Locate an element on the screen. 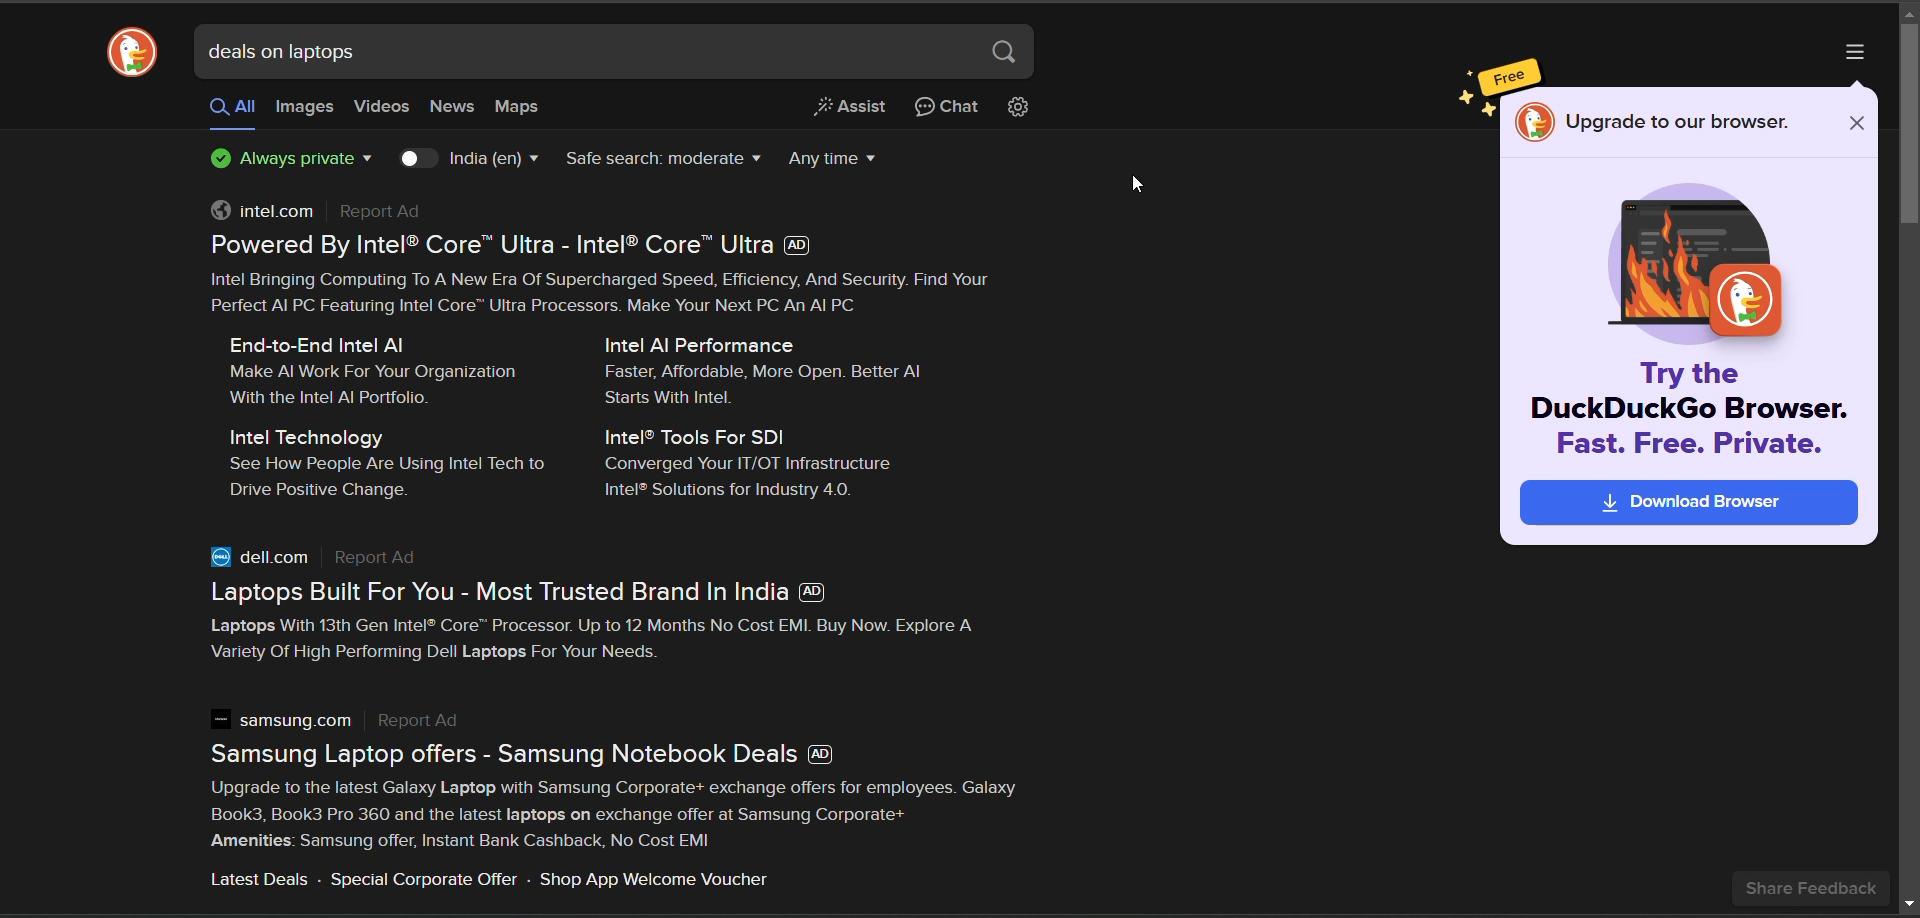   dell.com Report Ad is located at coordinates (321, 558).